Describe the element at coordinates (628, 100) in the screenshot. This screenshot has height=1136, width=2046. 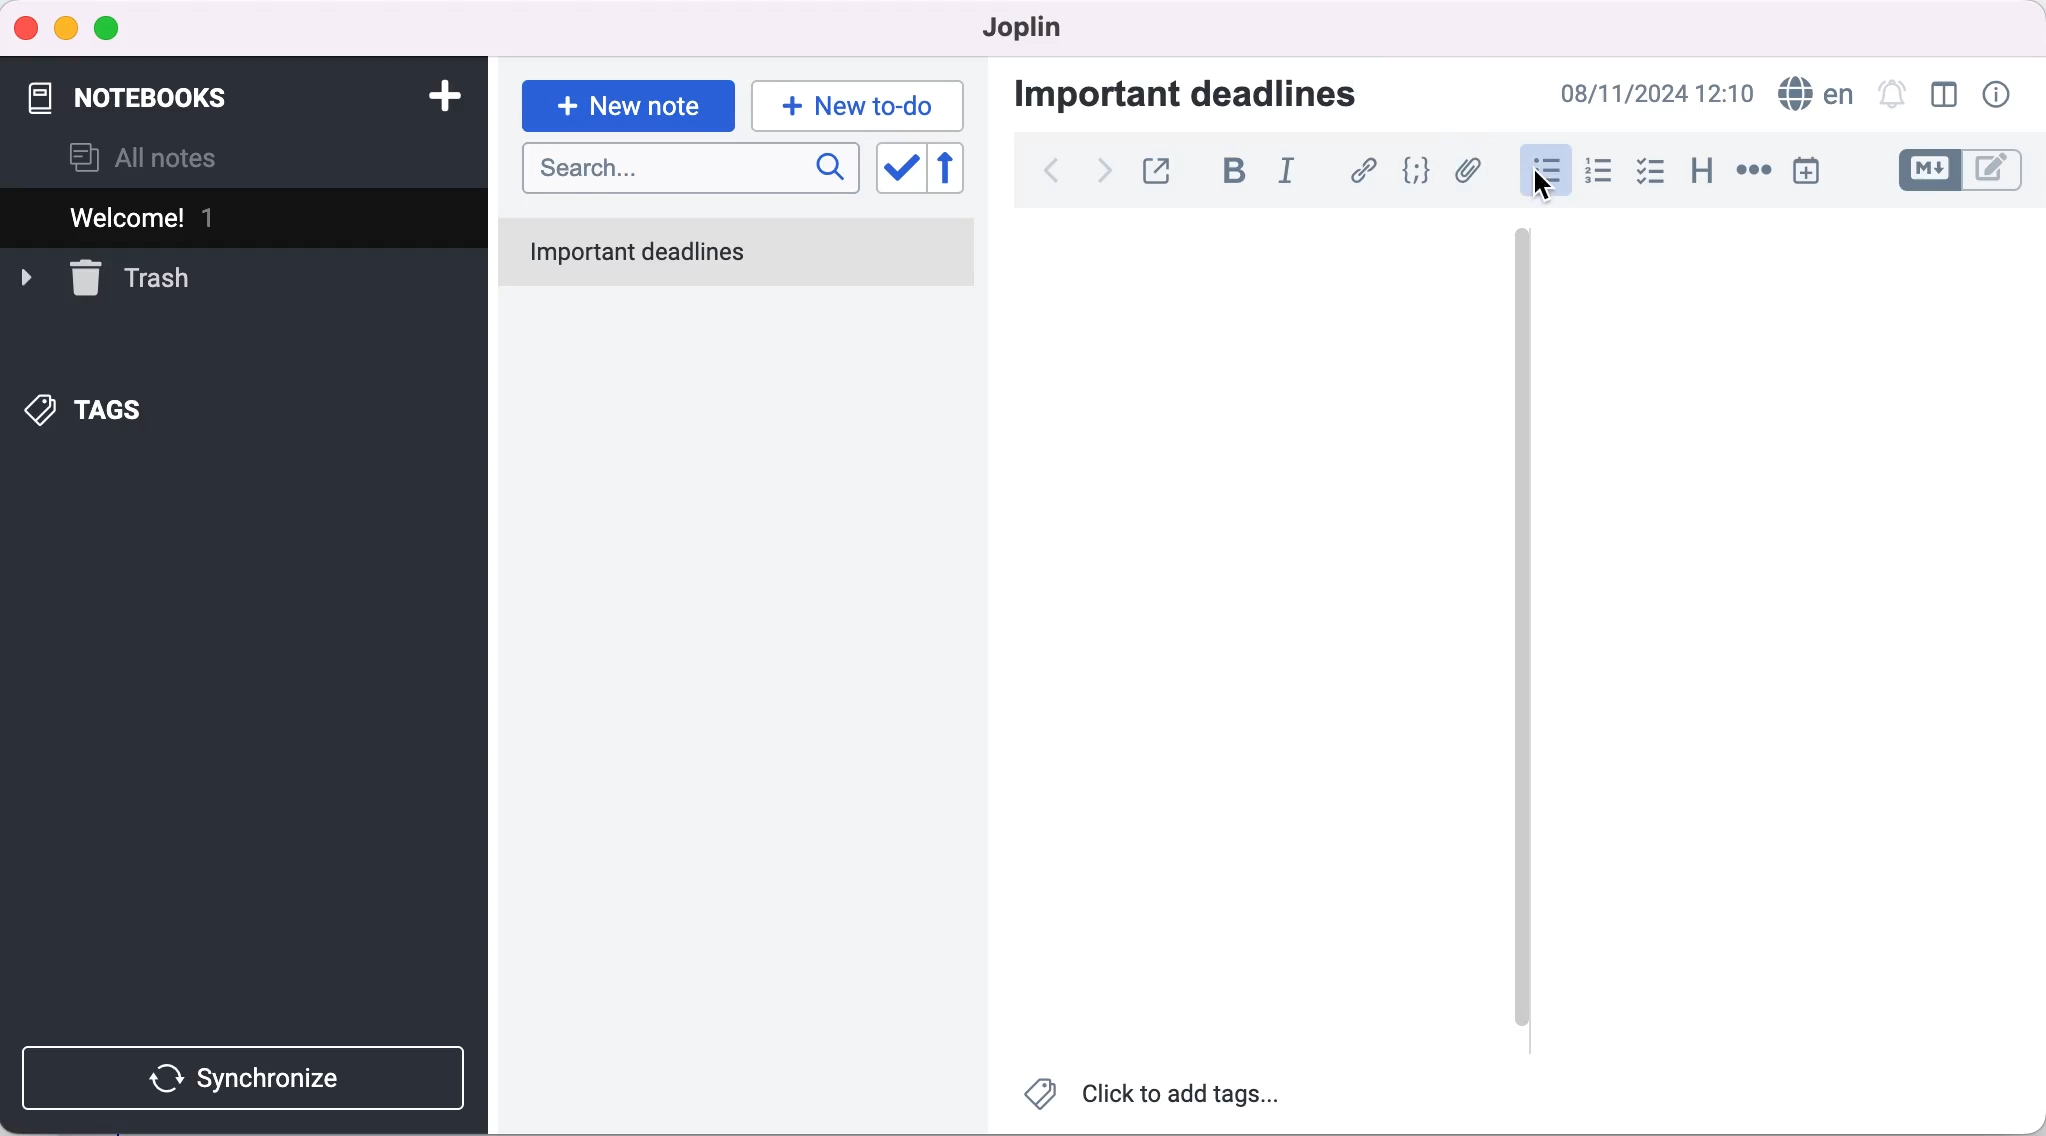
I see `new note` at that location.